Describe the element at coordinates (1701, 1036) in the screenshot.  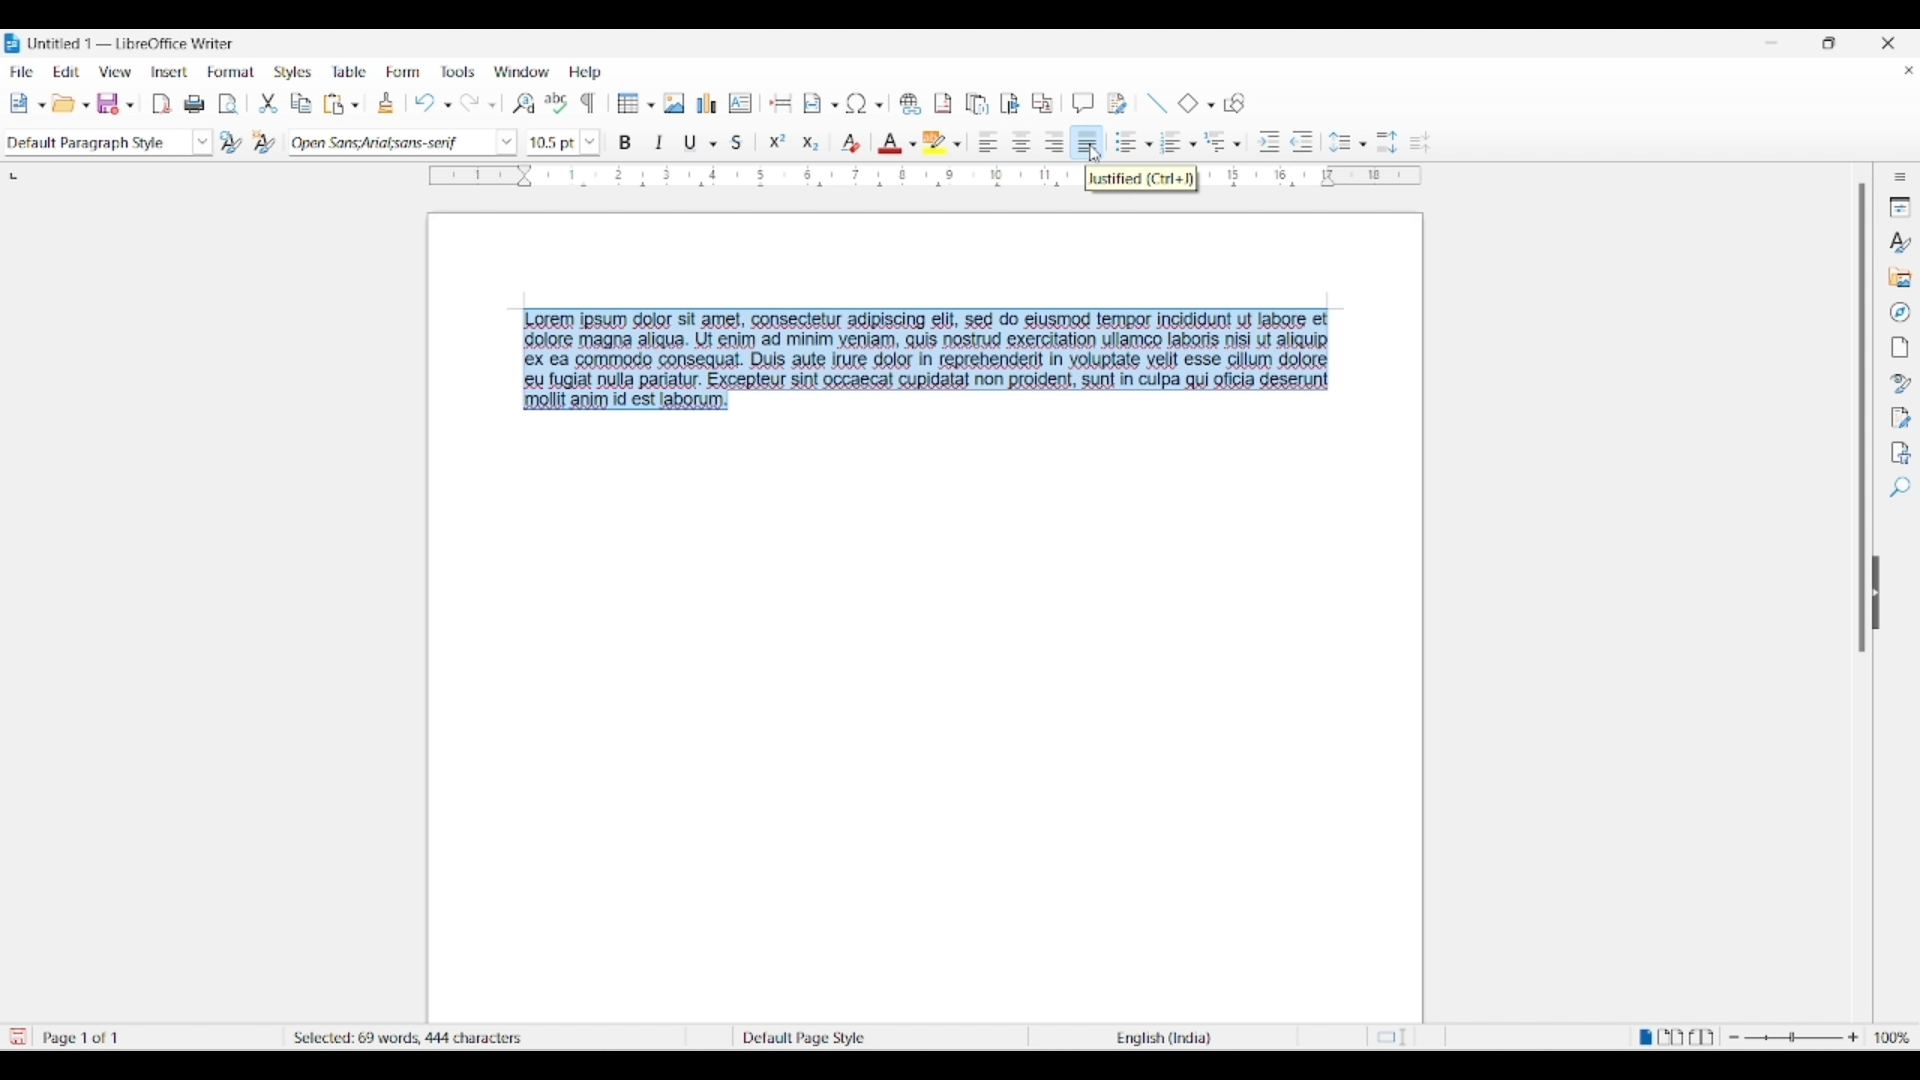
I see `Book view` at that location.